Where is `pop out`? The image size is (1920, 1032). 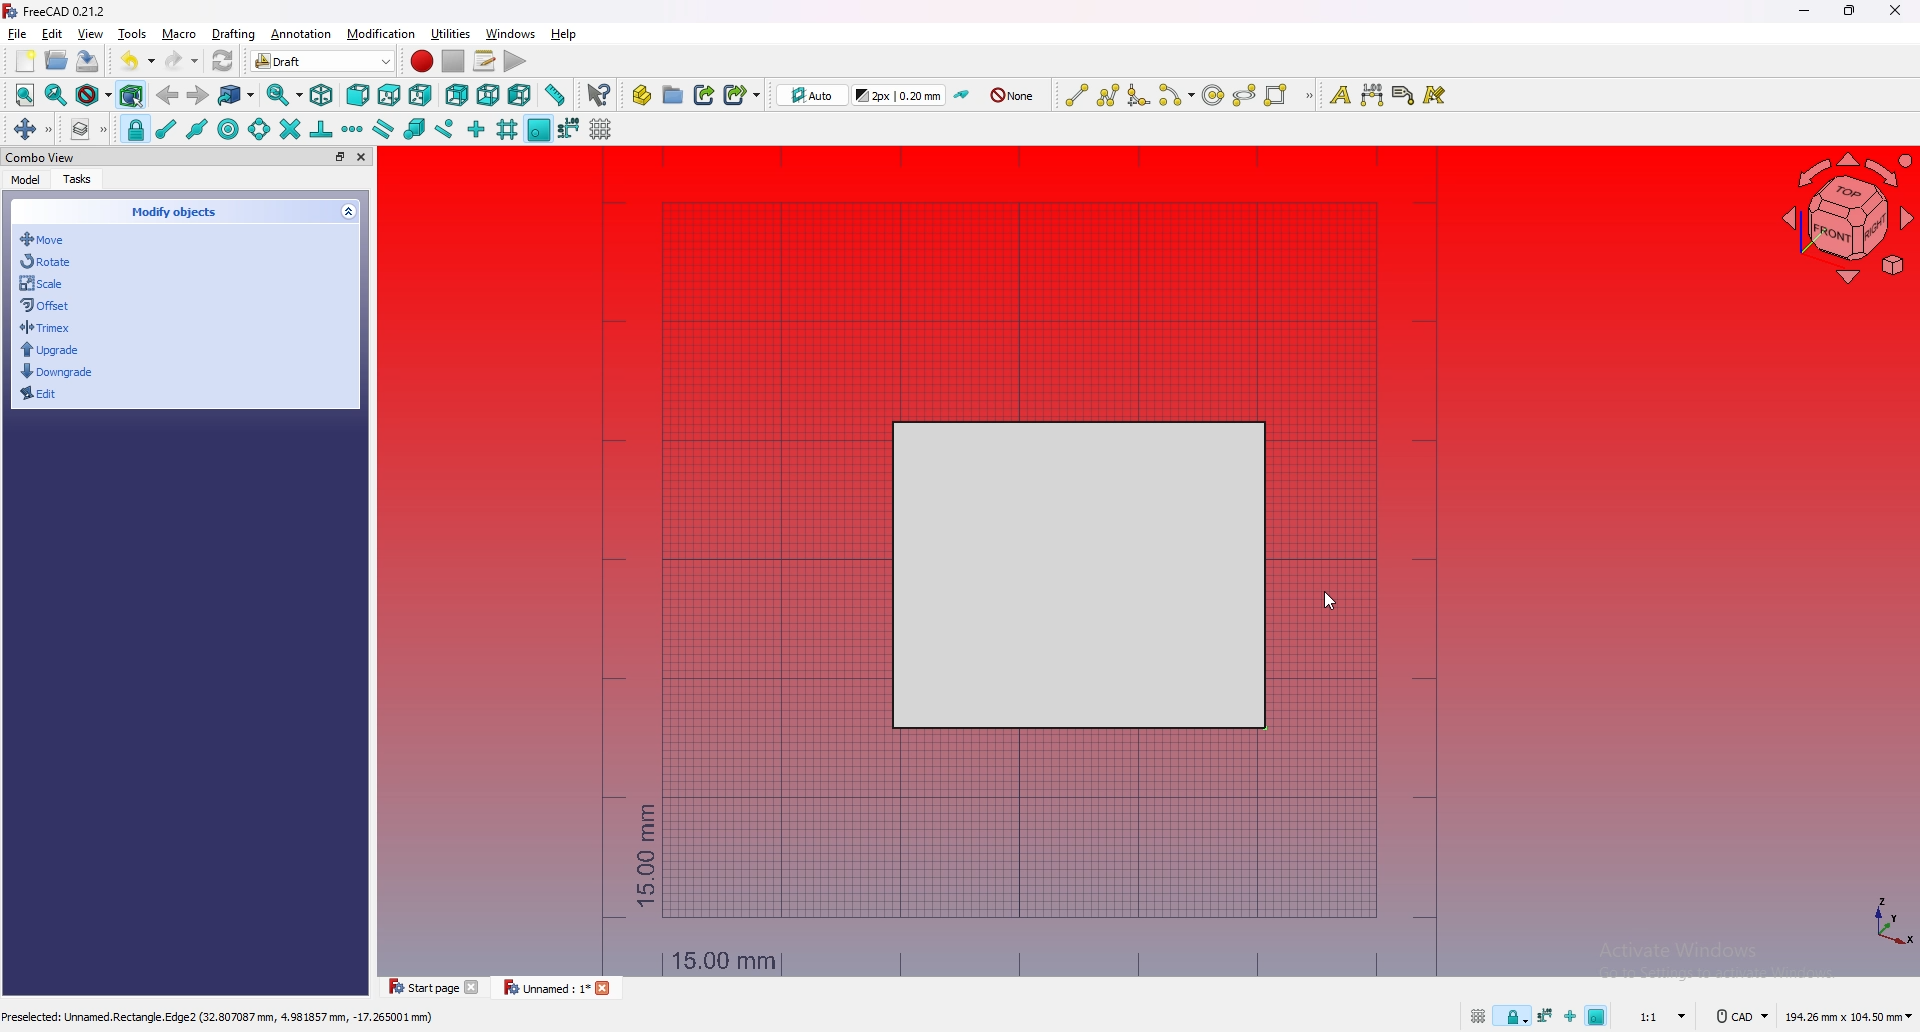 pop out is located at coordinates (339, 156).